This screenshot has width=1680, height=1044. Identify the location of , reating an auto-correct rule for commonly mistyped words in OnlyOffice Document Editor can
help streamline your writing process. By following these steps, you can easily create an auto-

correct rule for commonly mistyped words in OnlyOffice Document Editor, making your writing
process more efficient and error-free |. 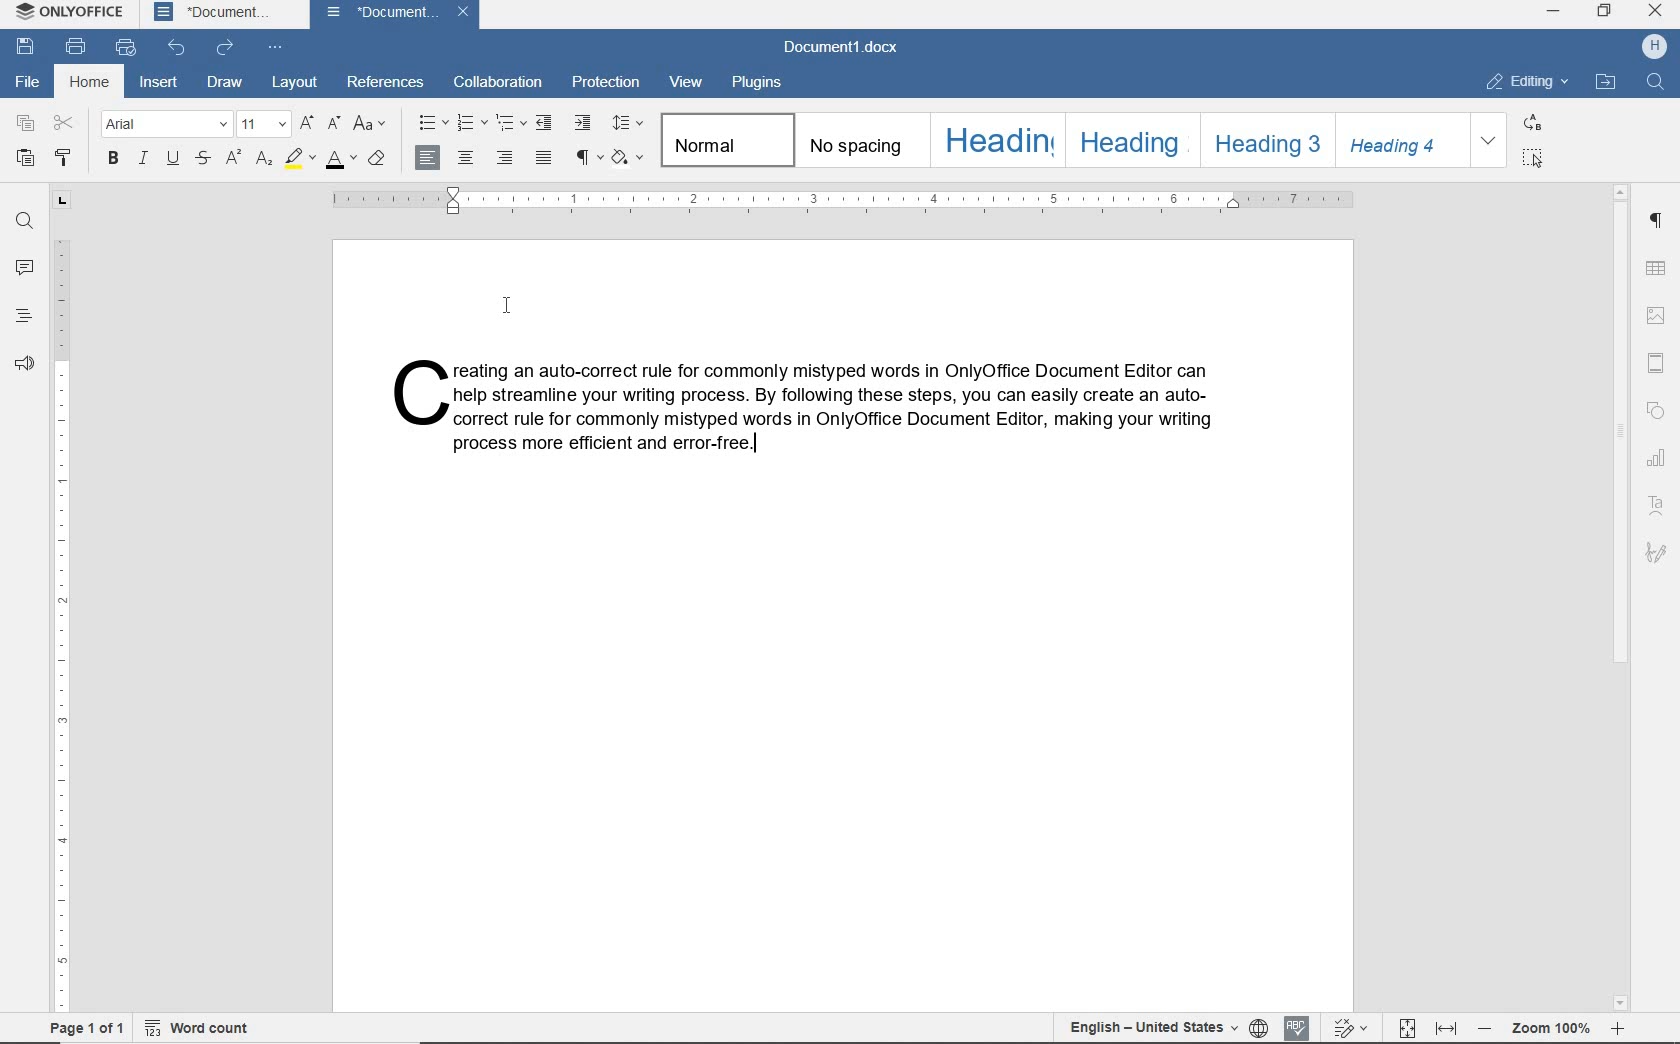
(807, 406).